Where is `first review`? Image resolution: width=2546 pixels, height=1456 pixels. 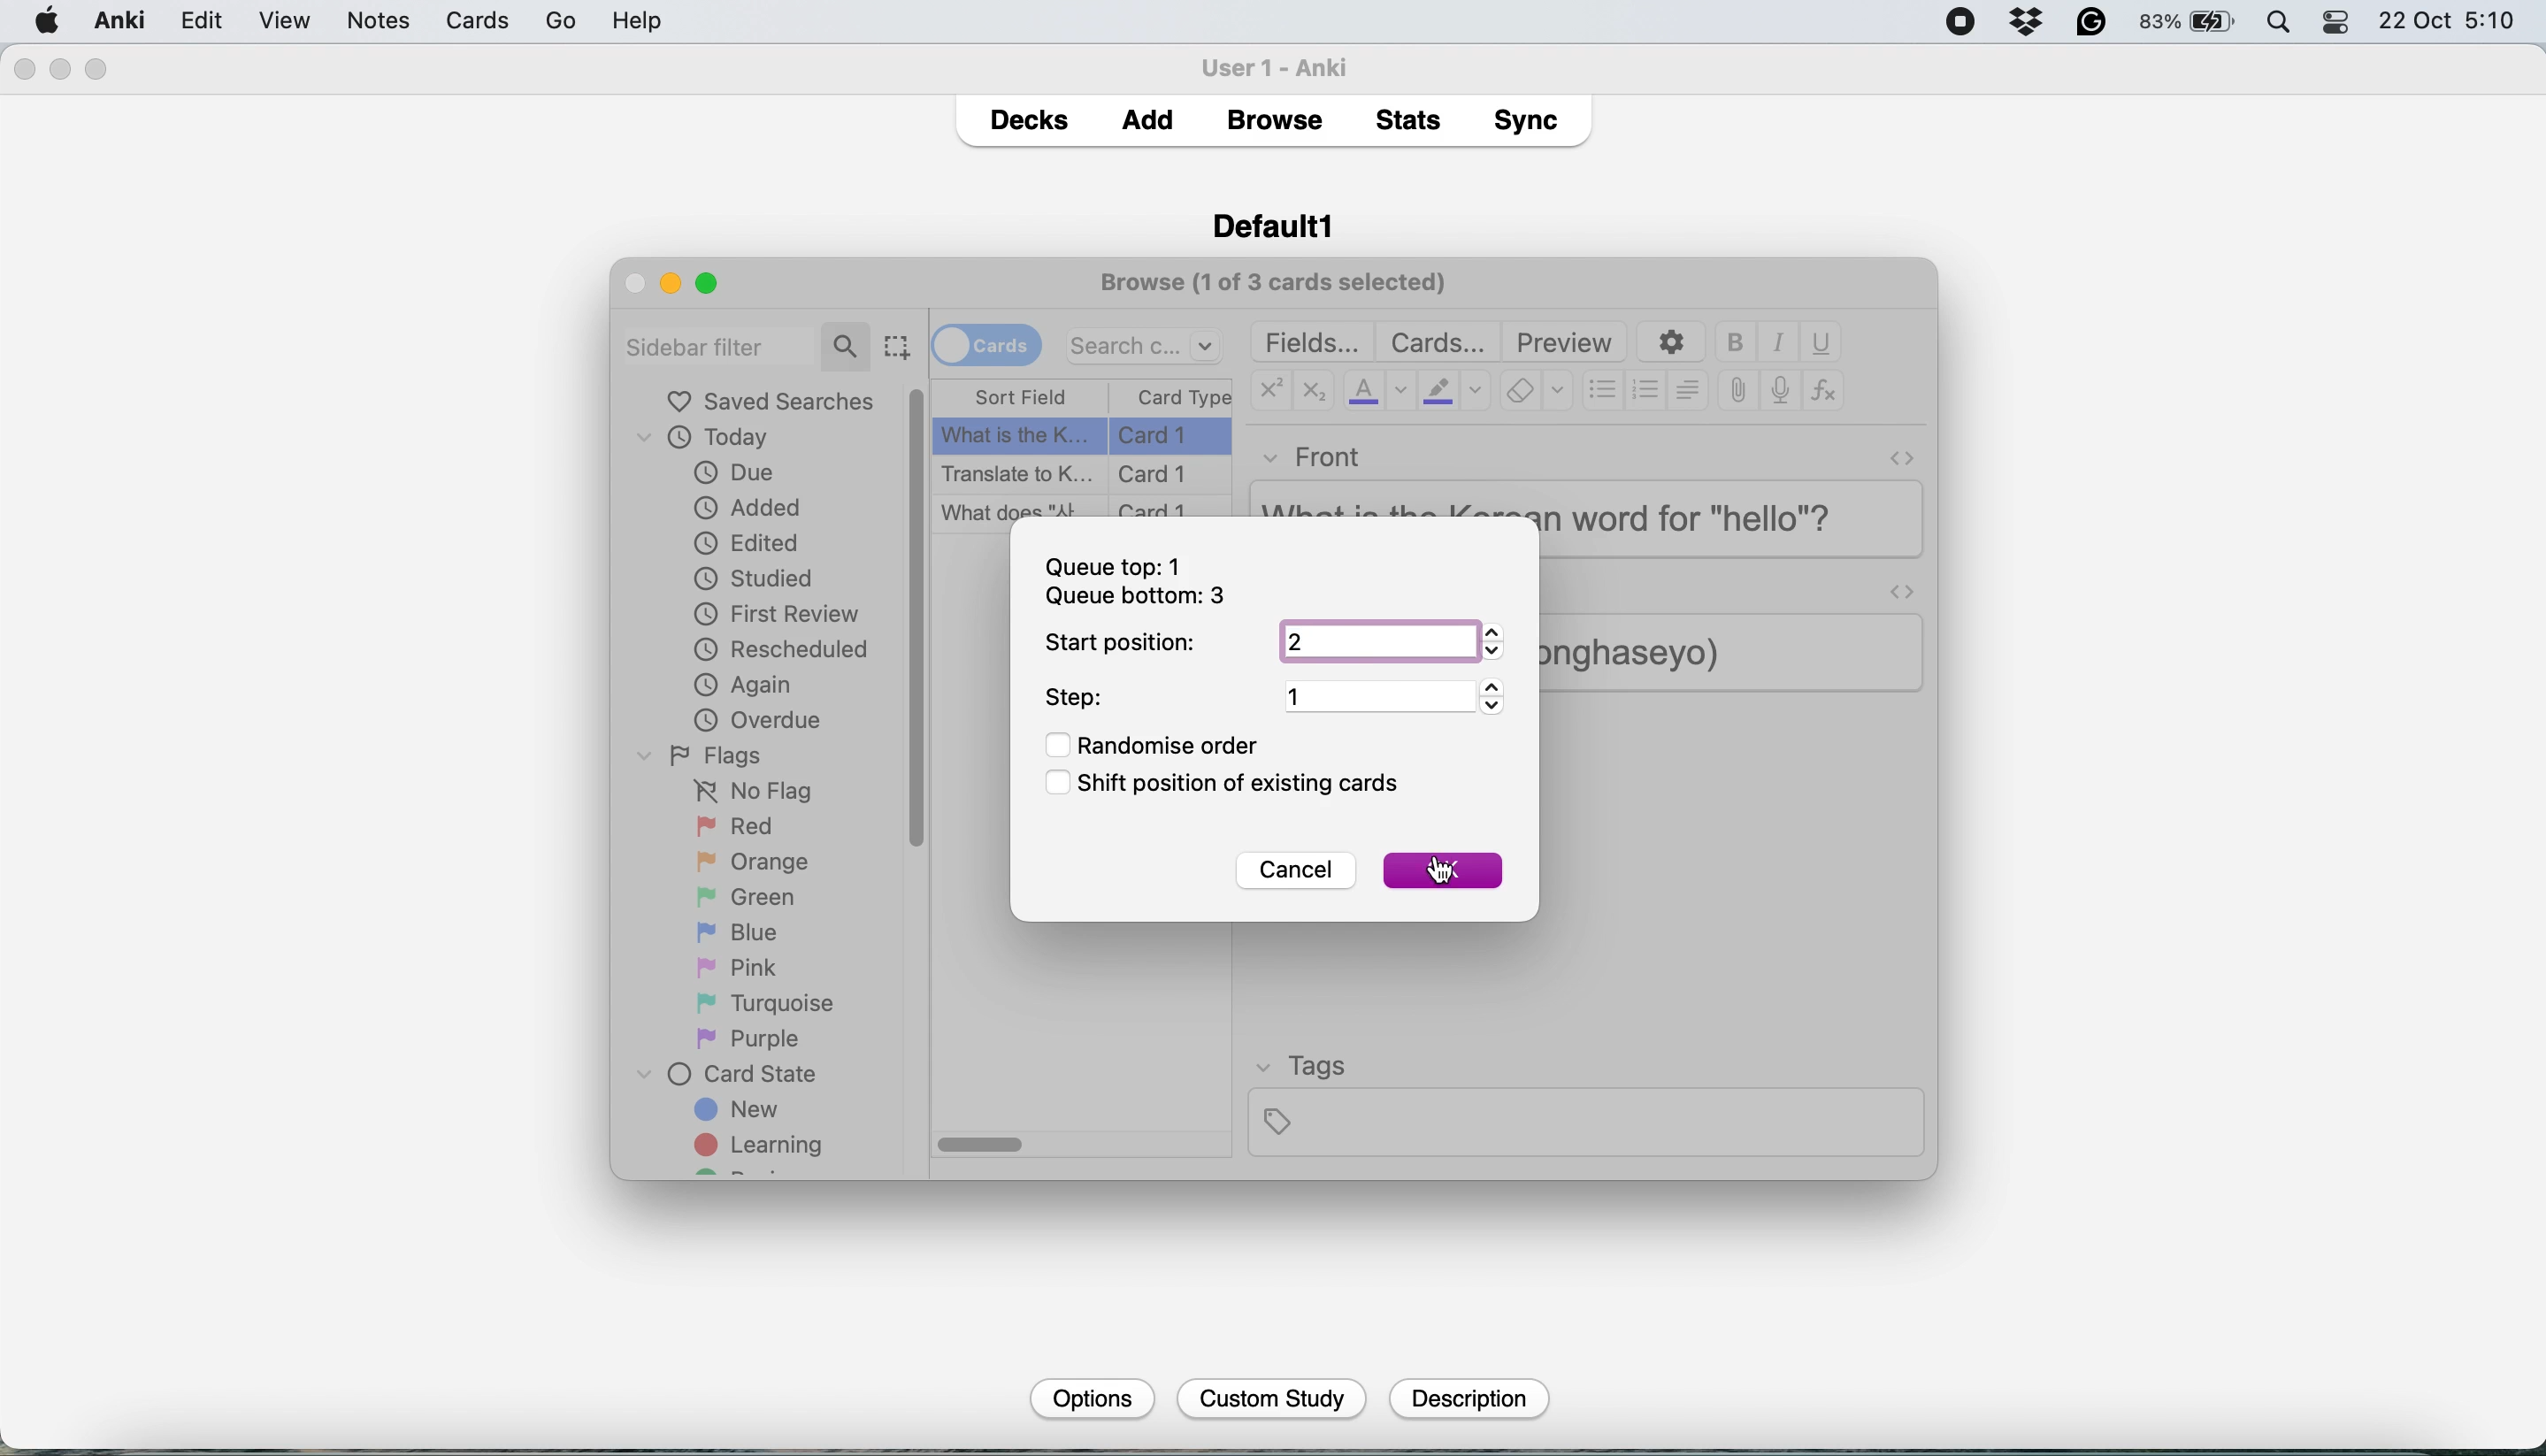
first review is located at coordinates (777, 617).